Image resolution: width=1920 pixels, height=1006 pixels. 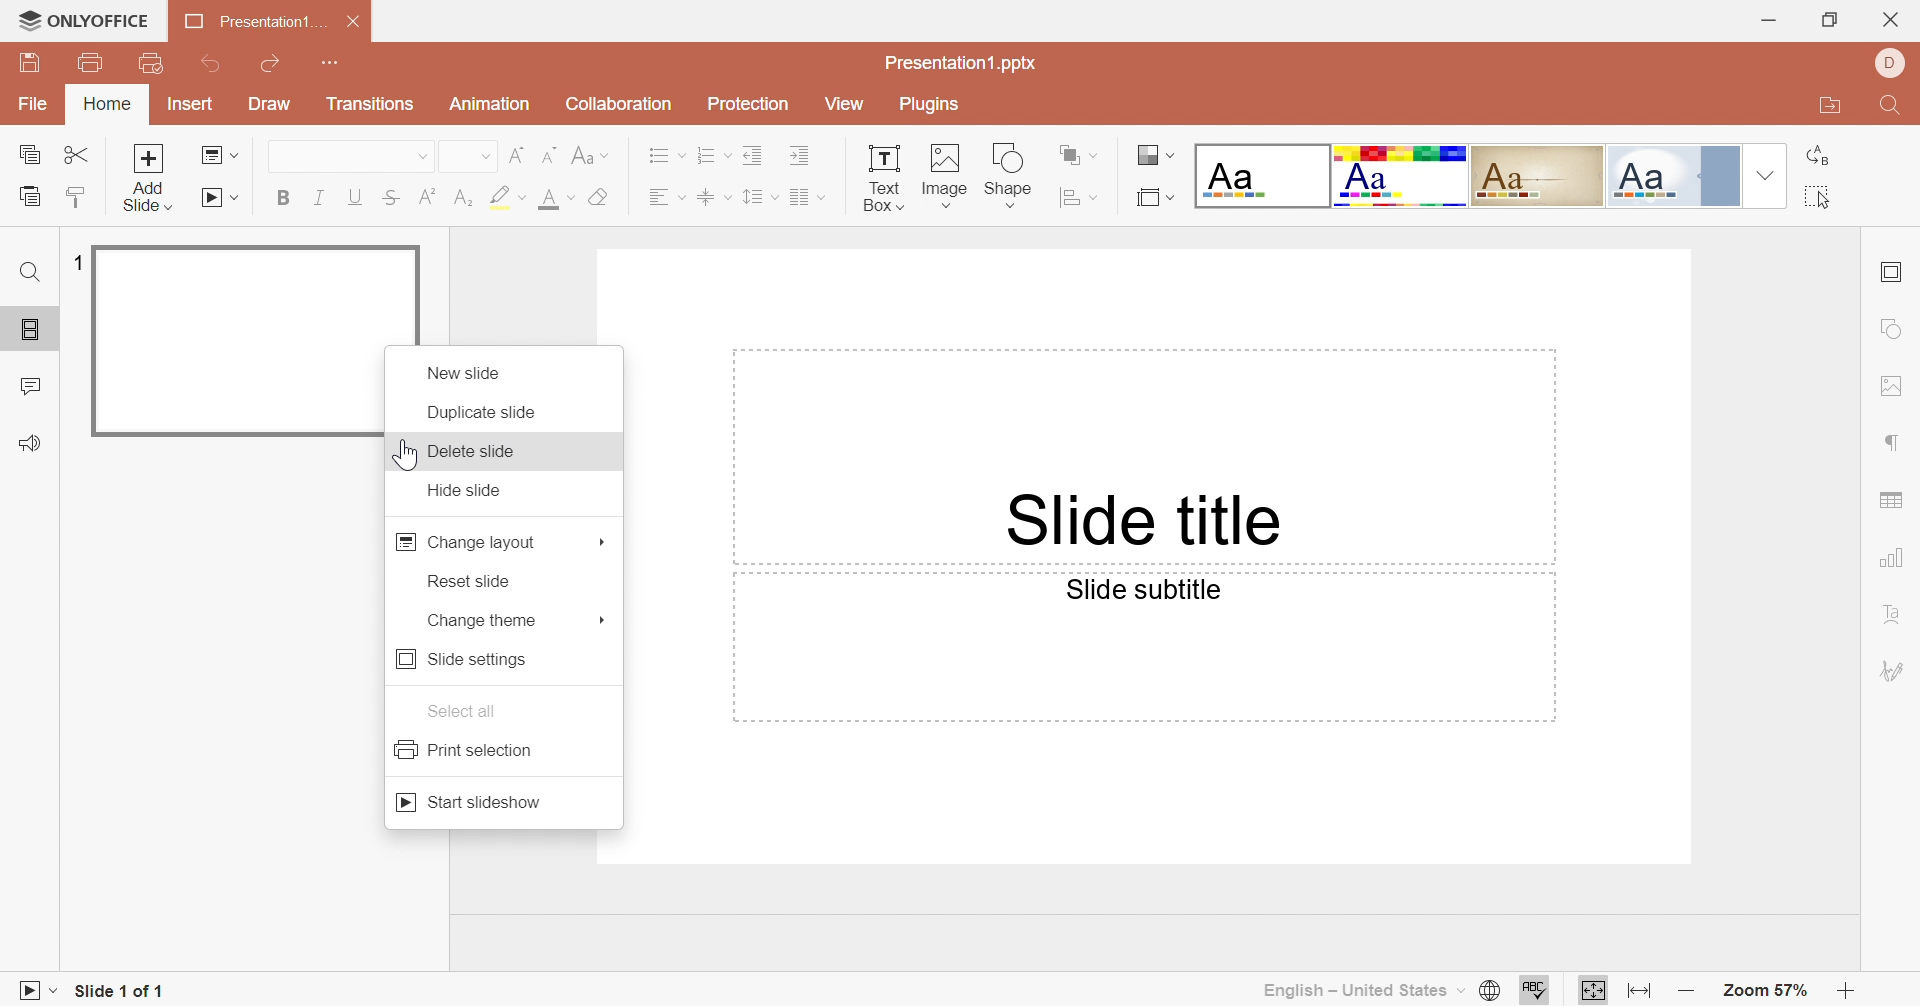 What do you see at coordinates (525, 198) in the screenshot?
I see `Drop Down` at bounding box center [525, 198].